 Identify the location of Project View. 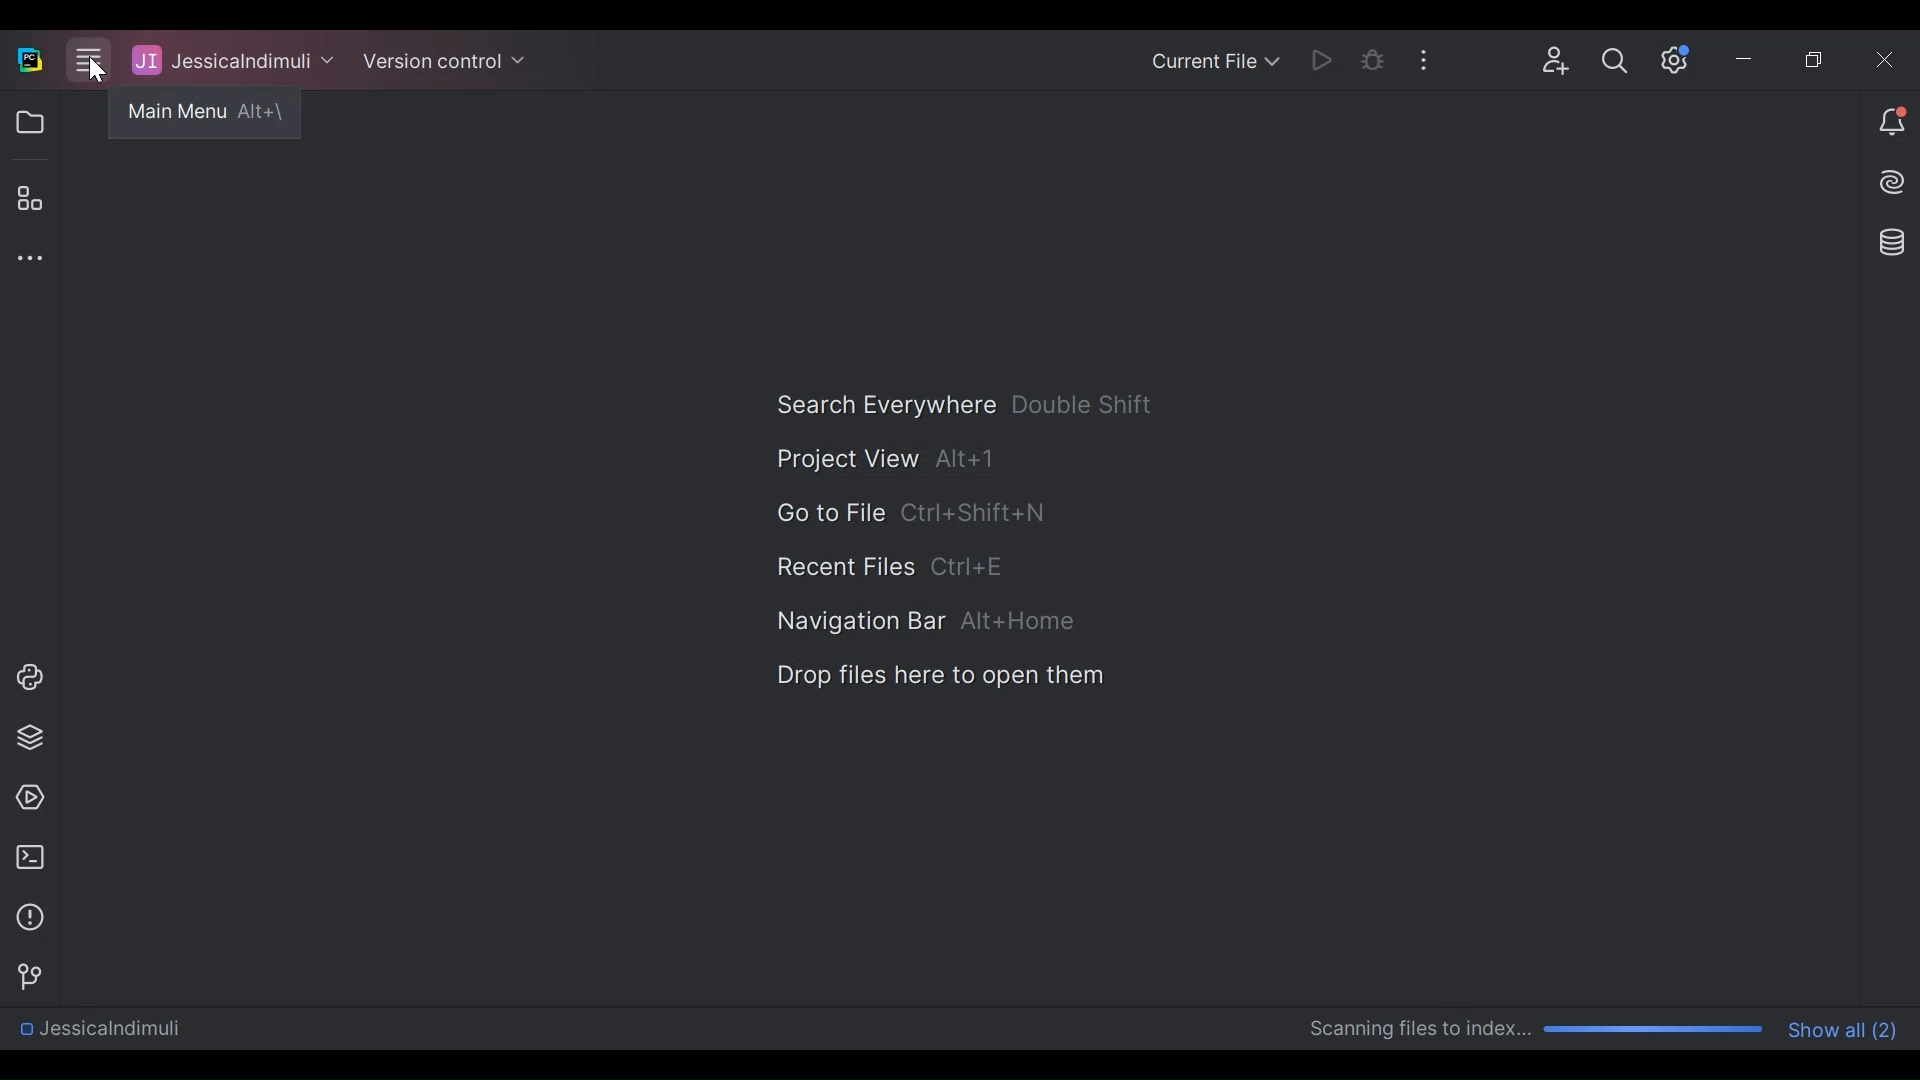
(887, 459).